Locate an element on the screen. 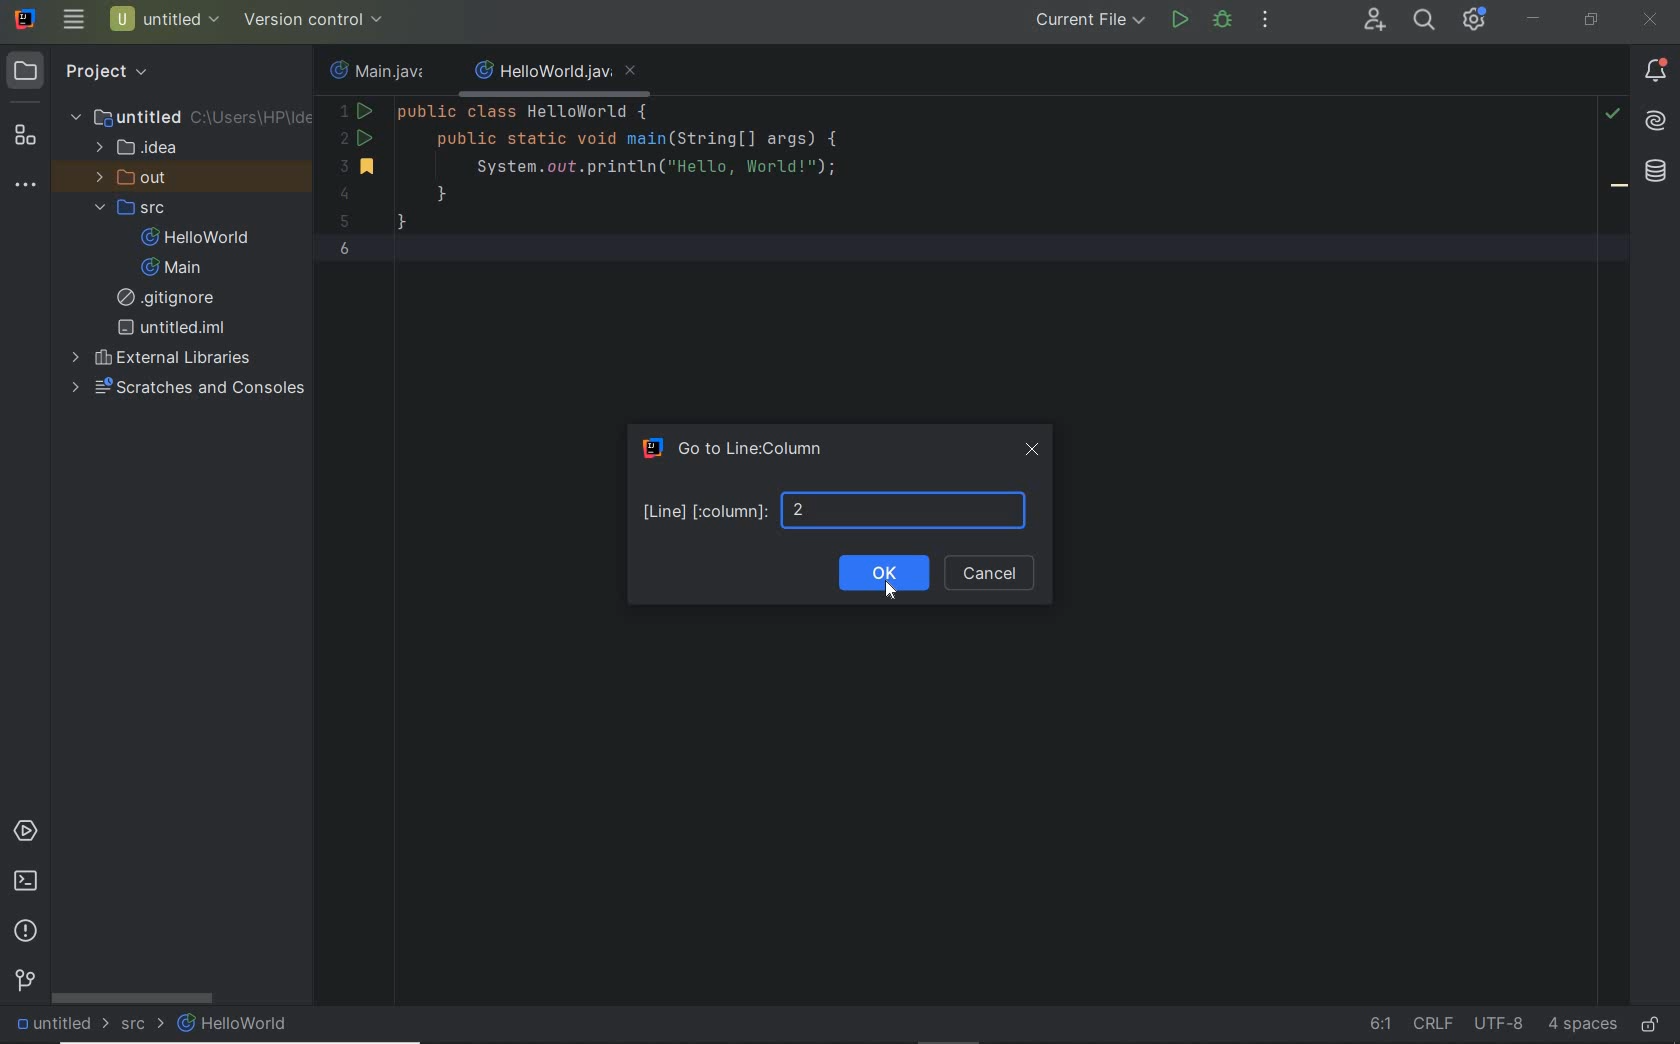 The height and width of the screenshot is (1044, 1680). debug is located at coordinates (1222, 19).